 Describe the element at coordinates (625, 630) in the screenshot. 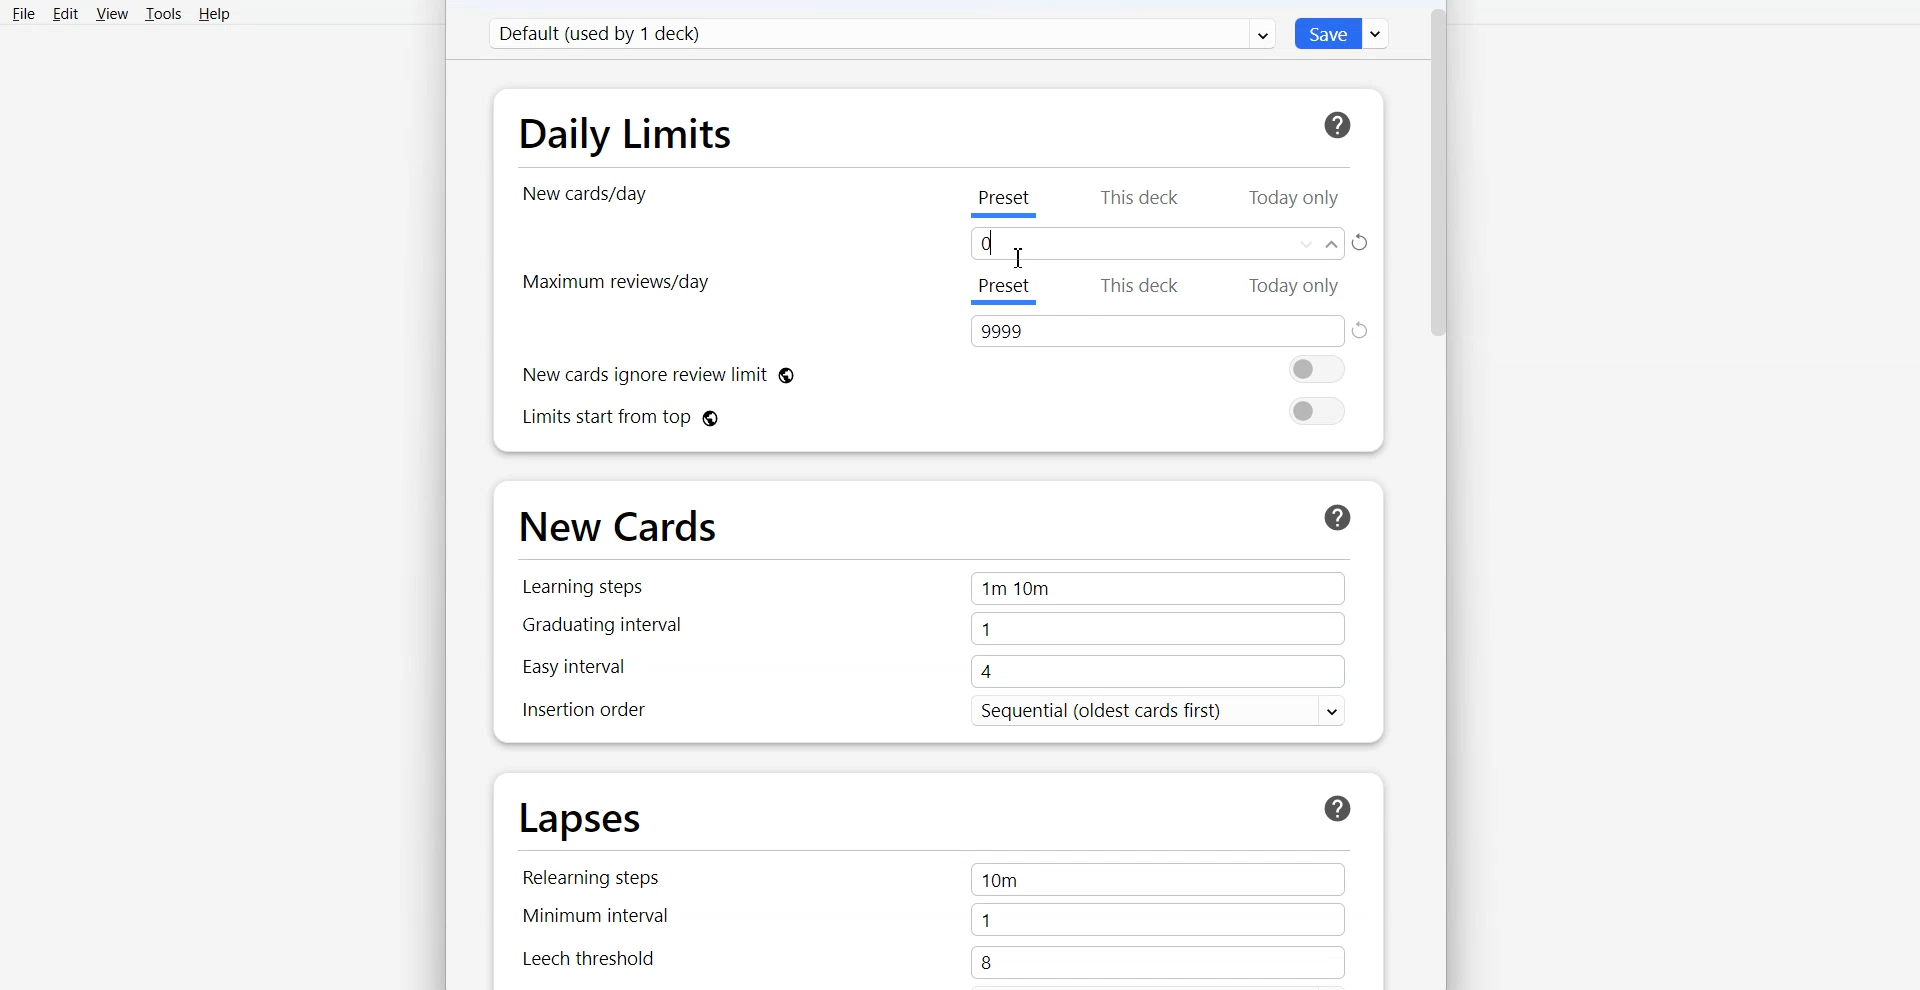

I see `Graduating interval` at that location.